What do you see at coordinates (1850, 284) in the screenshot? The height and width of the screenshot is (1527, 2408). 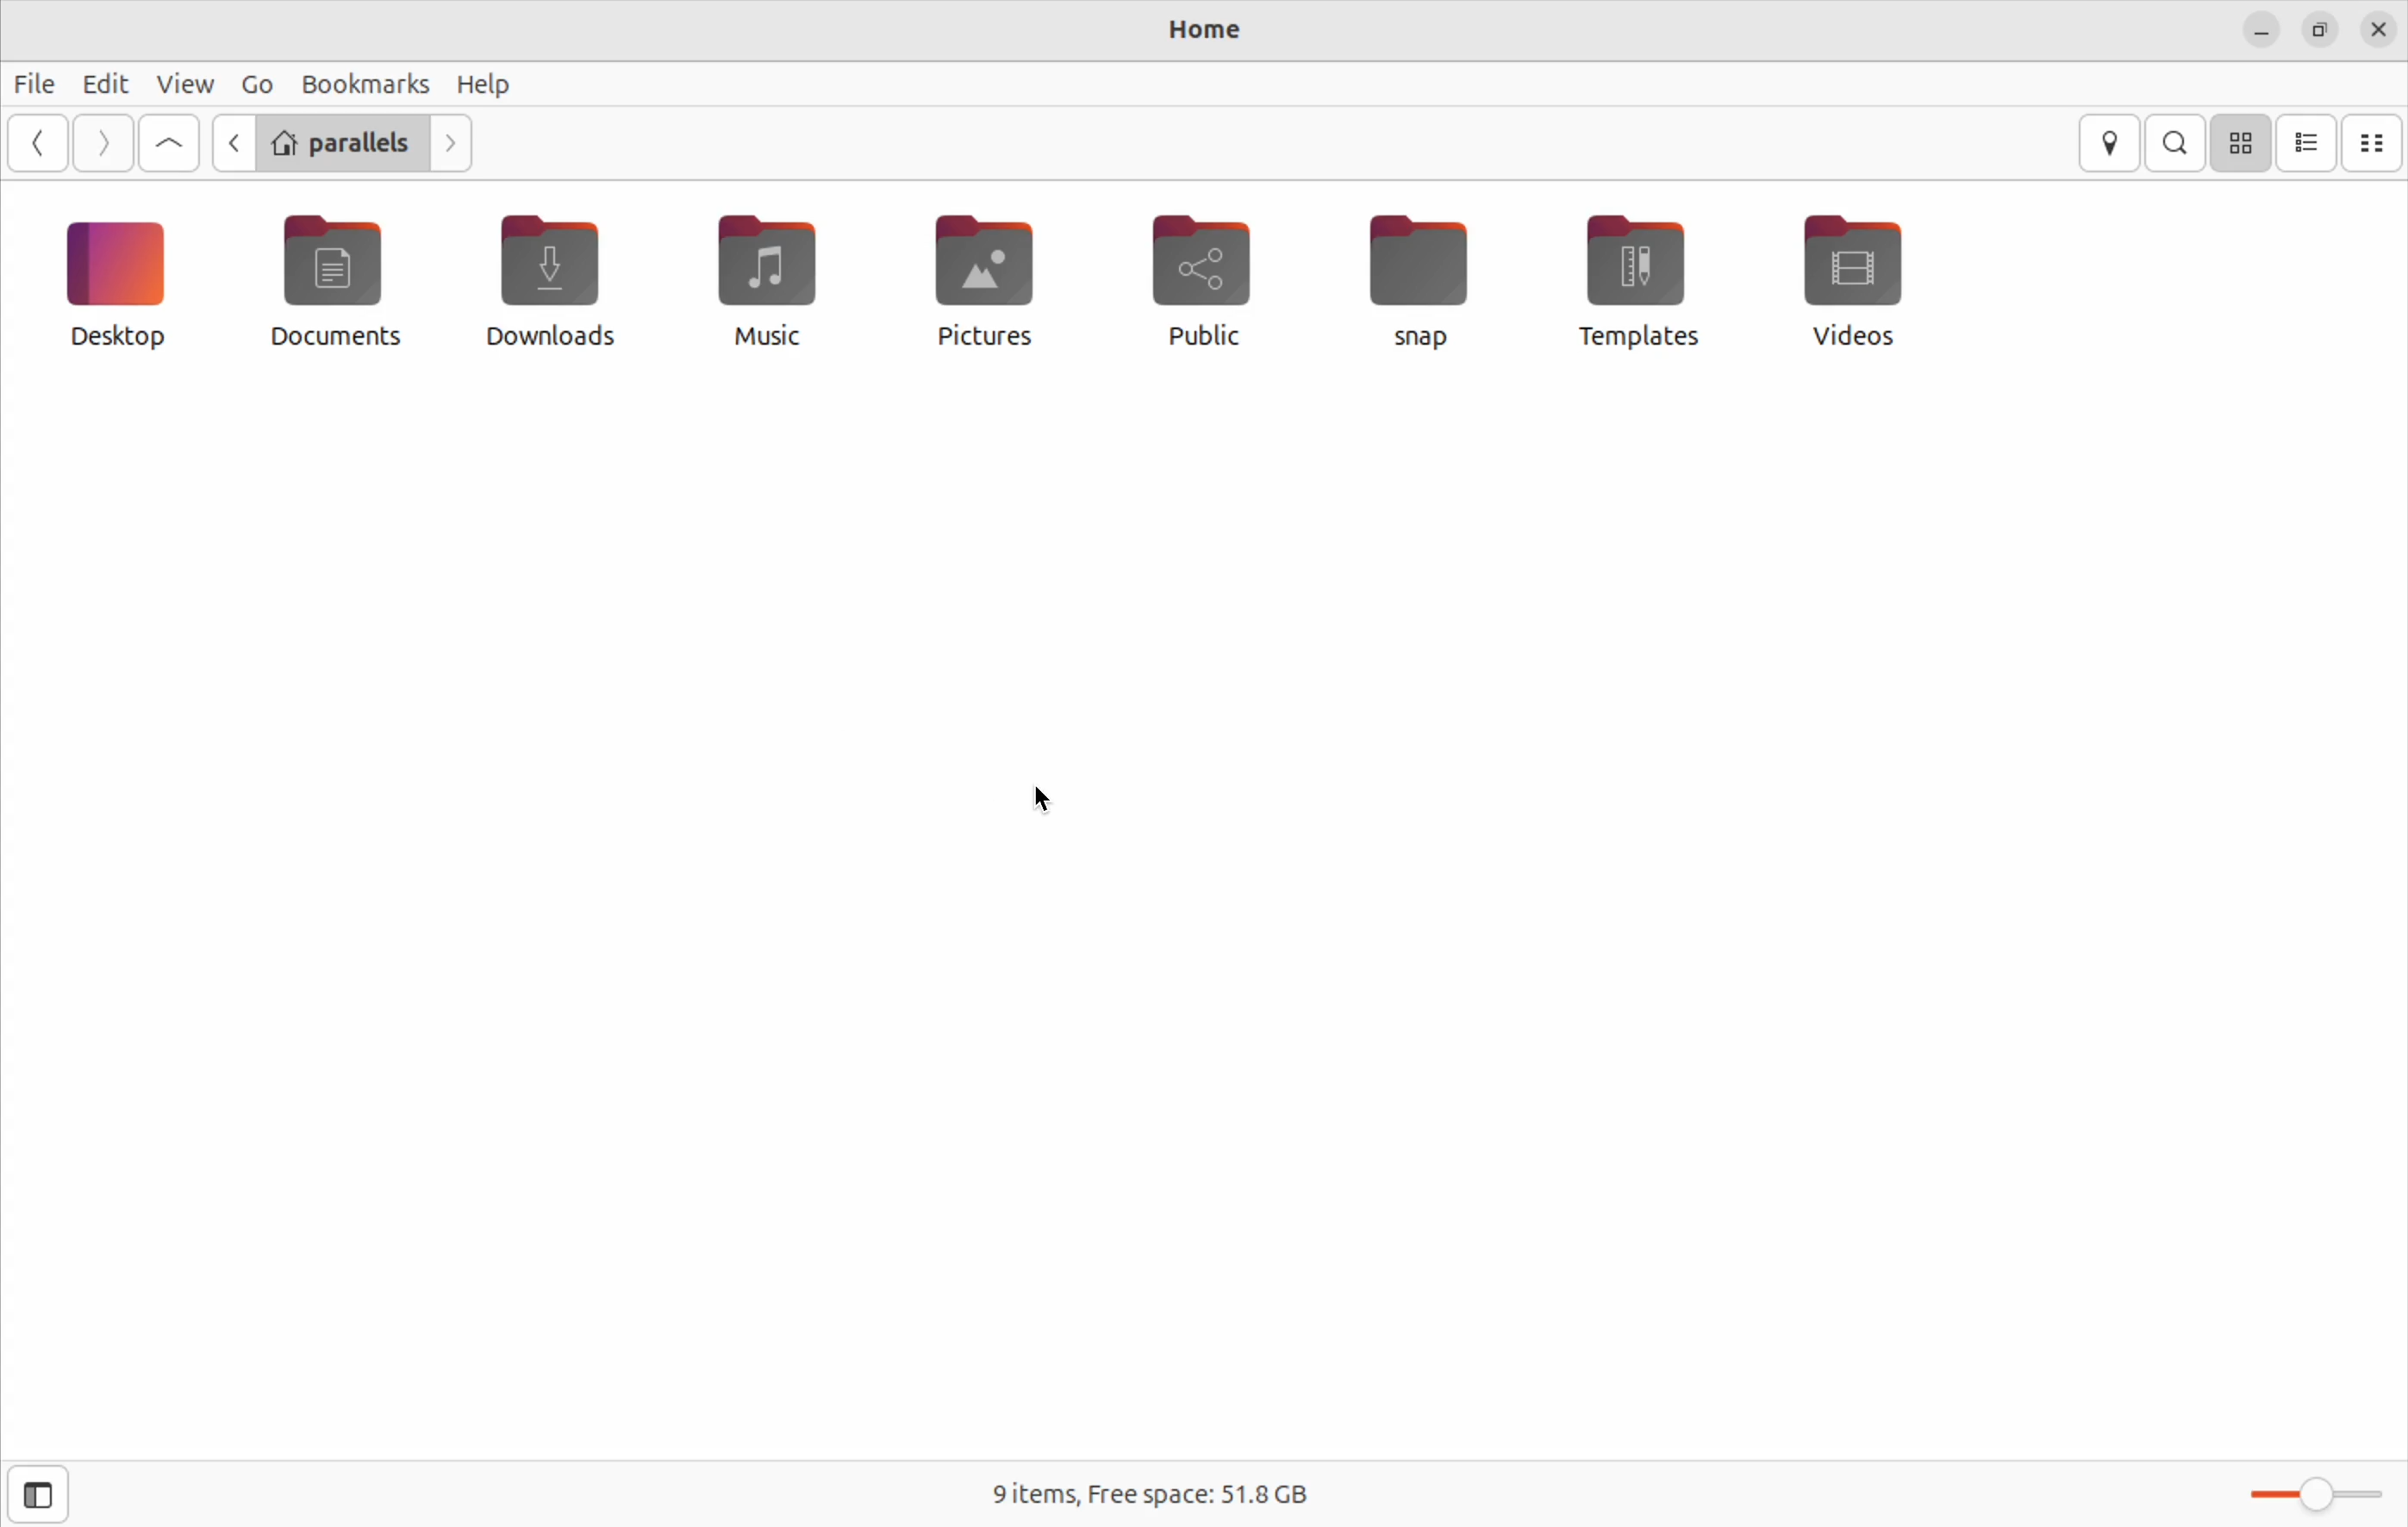 I see `videos` at bounding box center [1850, 284].